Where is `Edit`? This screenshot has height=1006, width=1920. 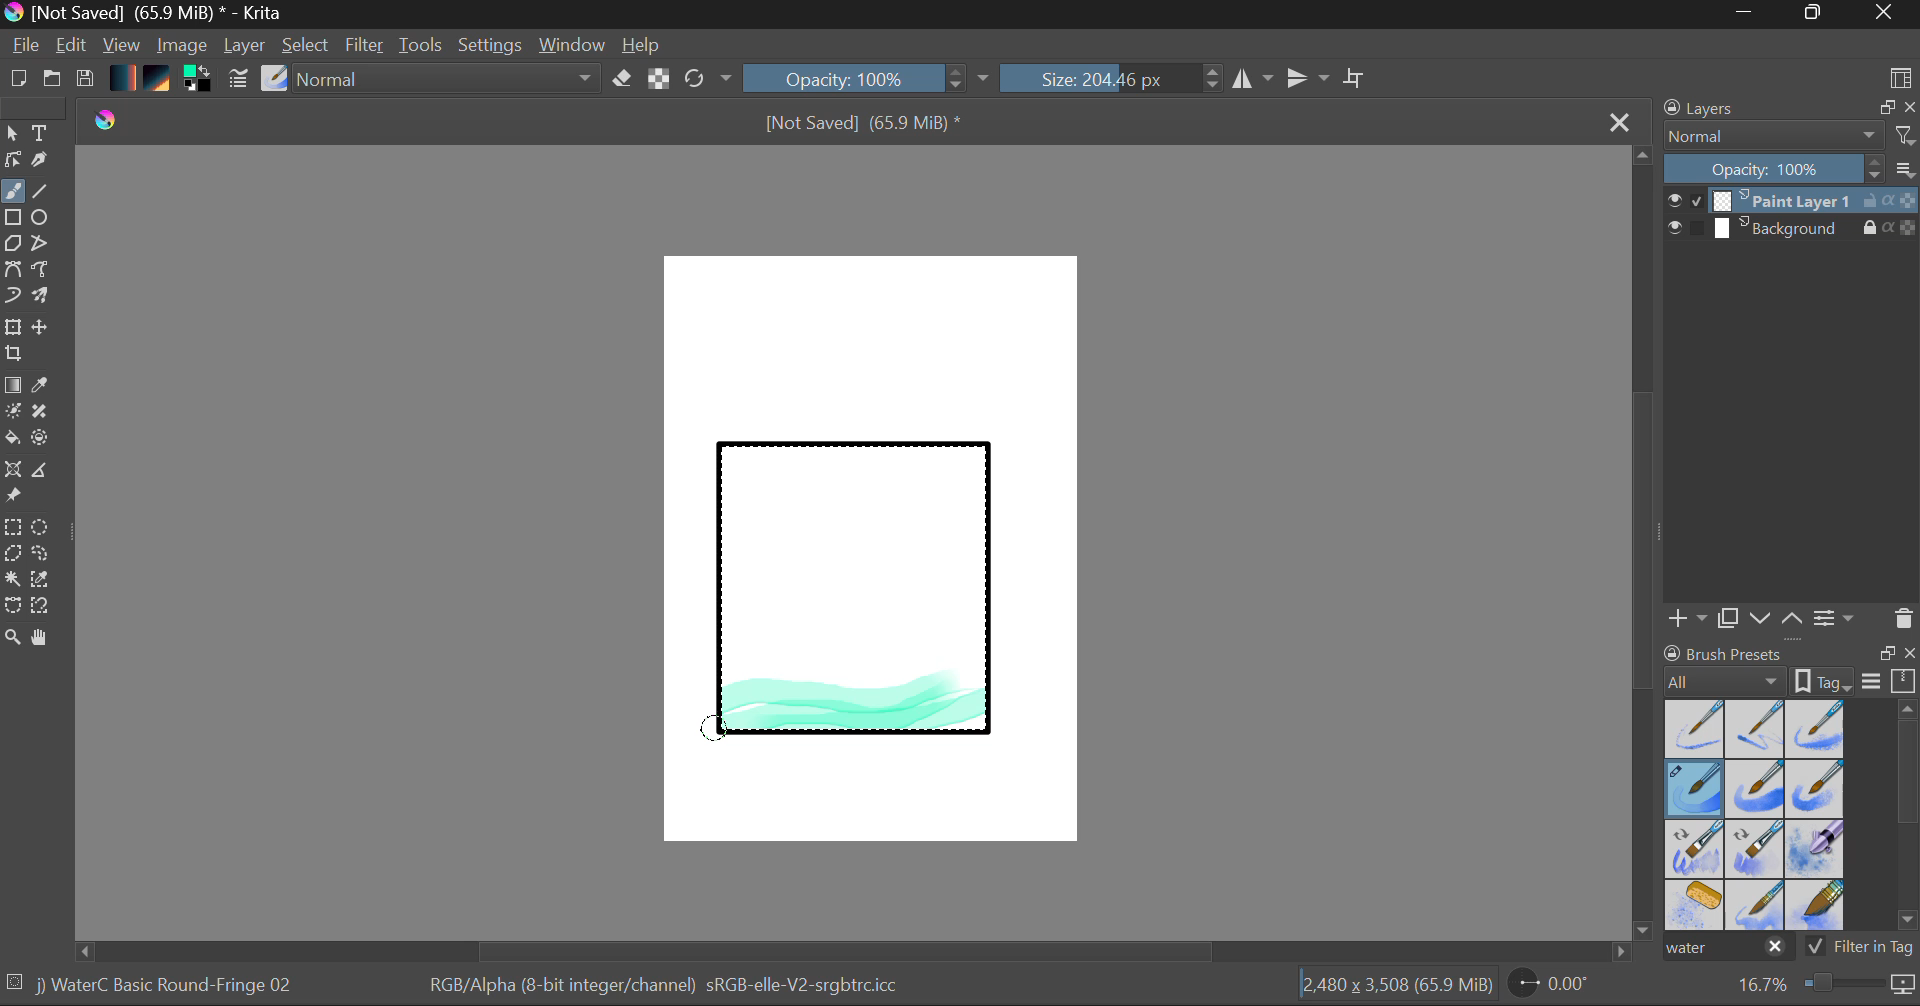
Edit is located at coordinates (72, 47).